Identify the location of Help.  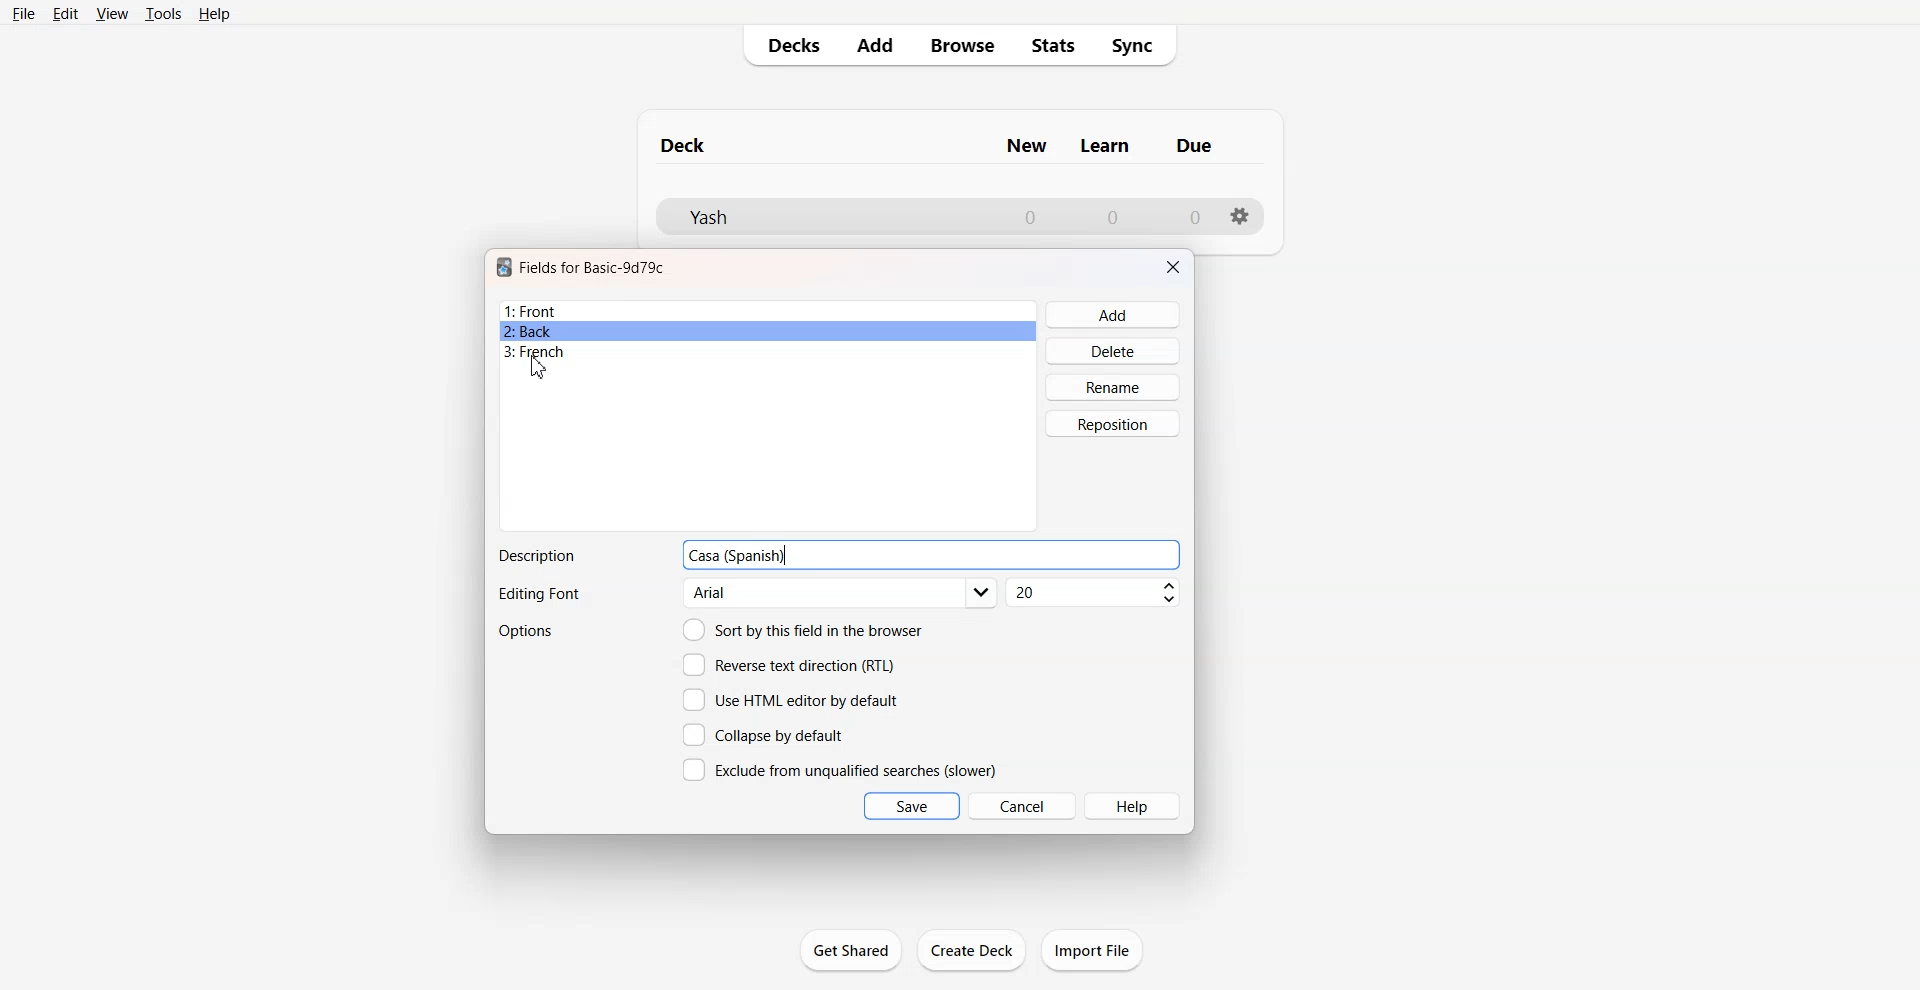
(215, 14).